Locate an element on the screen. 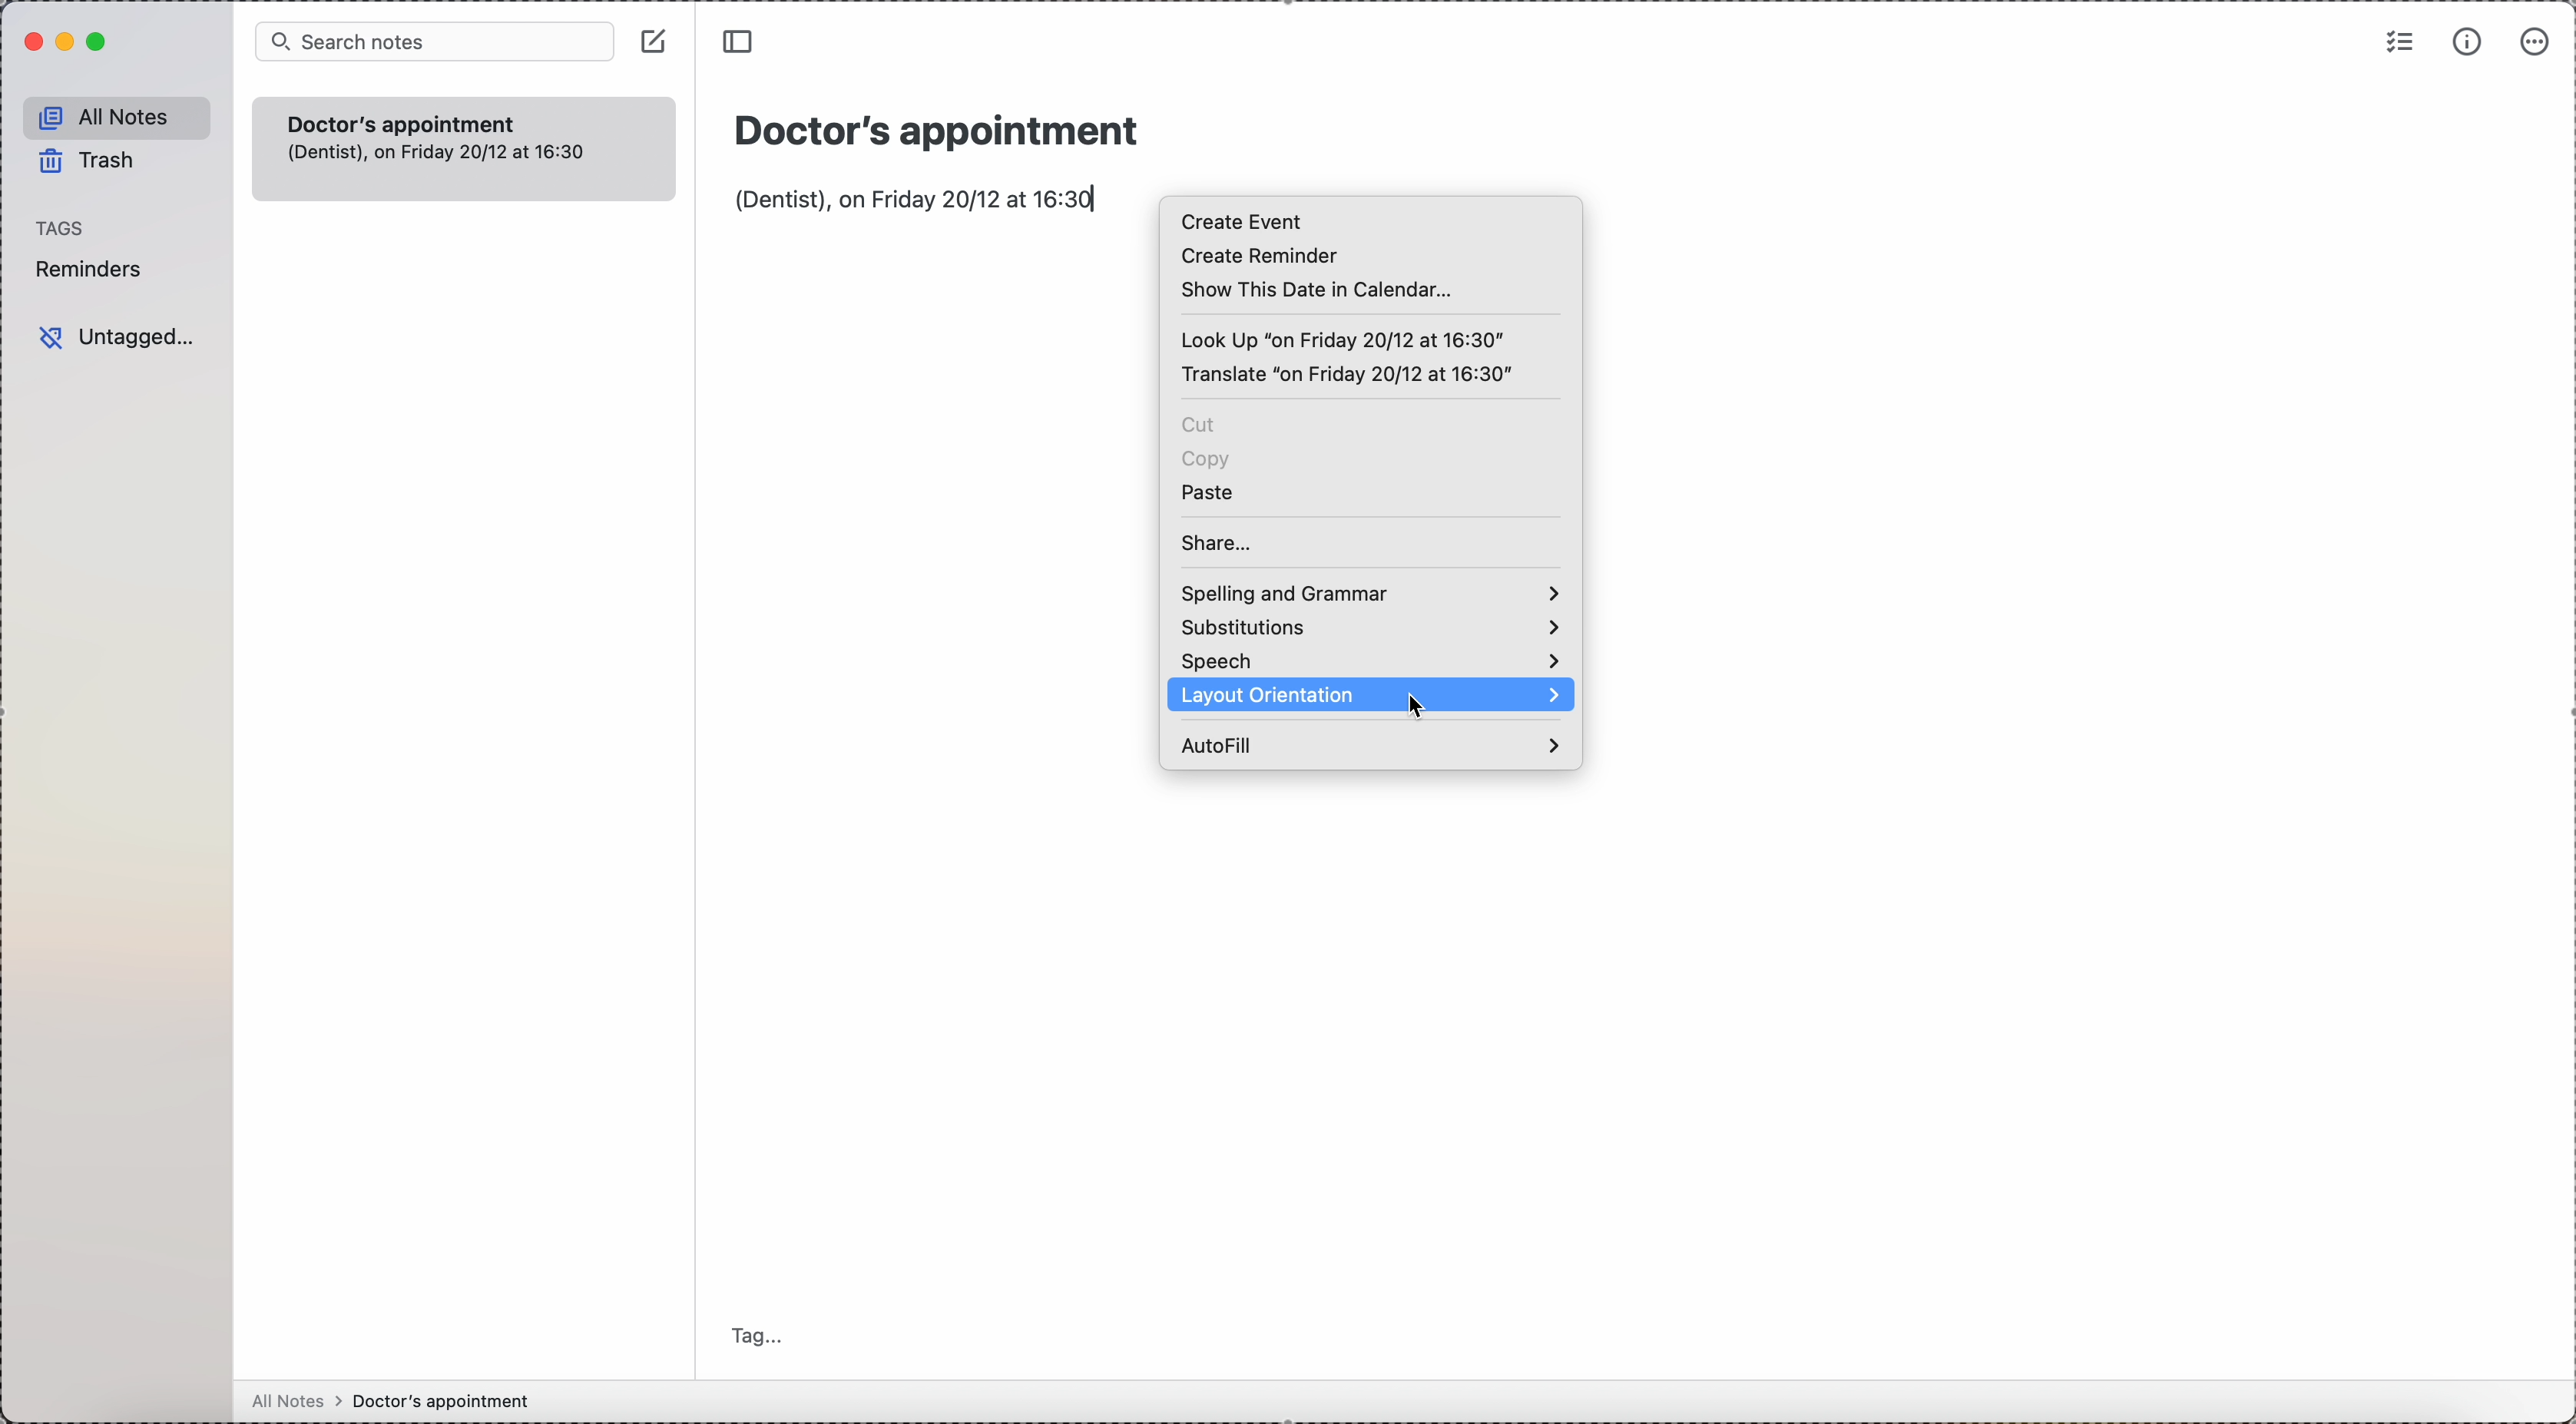  copy is located at coordinates (1207, 460).